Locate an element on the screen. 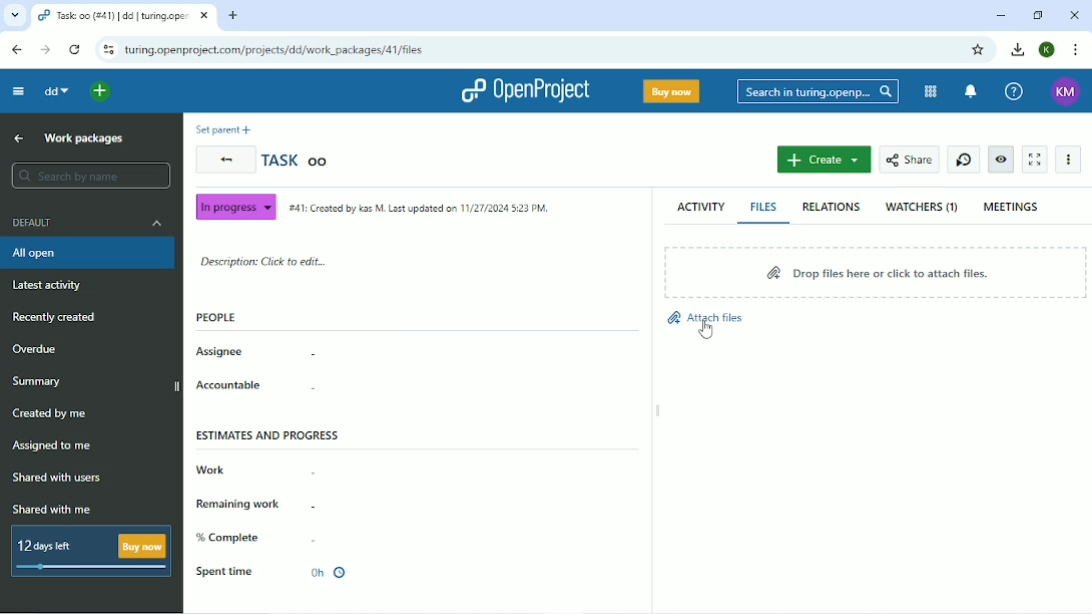 The width and height of the screenshot is (1092, 614). Assigned to me is located at coordinates (52, 445).